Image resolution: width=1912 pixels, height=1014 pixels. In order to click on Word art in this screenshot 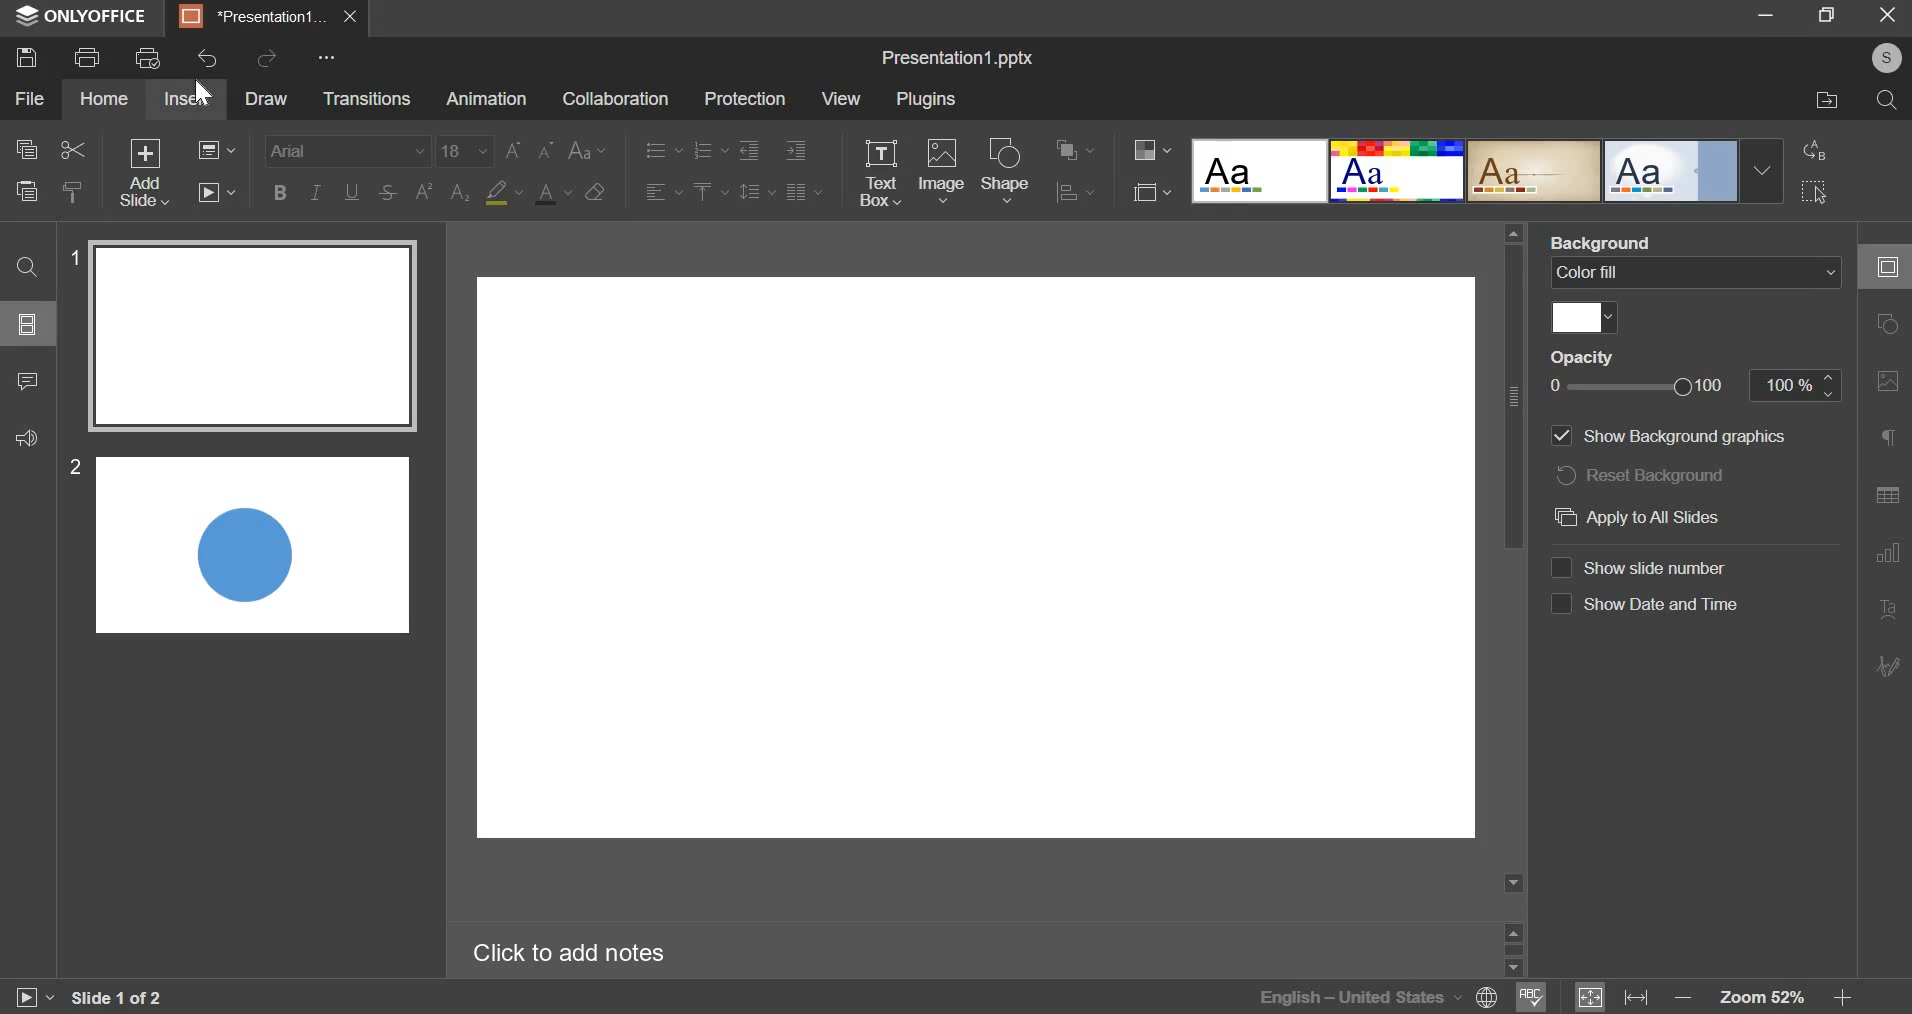, I will do `click(1673, 171)`.